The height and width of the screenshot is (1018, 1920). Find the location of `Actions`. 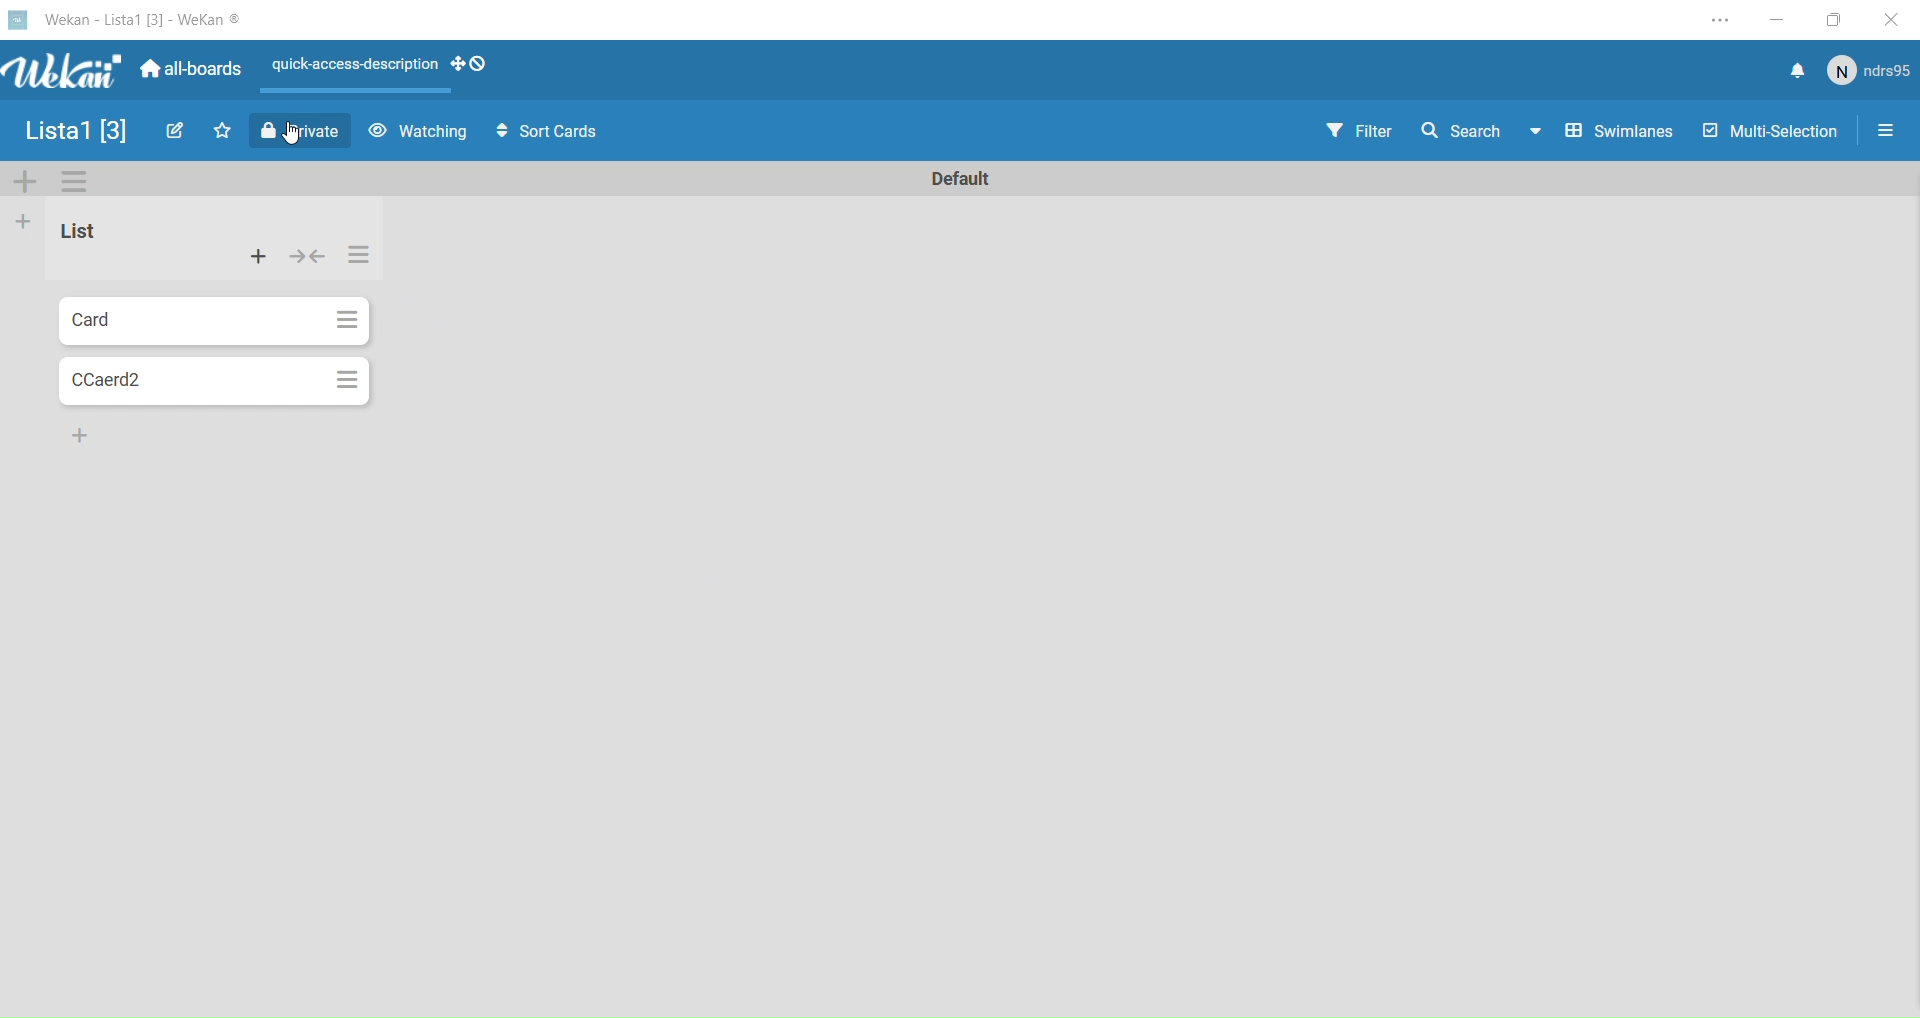

Actions is located at coordinates (475, 64).